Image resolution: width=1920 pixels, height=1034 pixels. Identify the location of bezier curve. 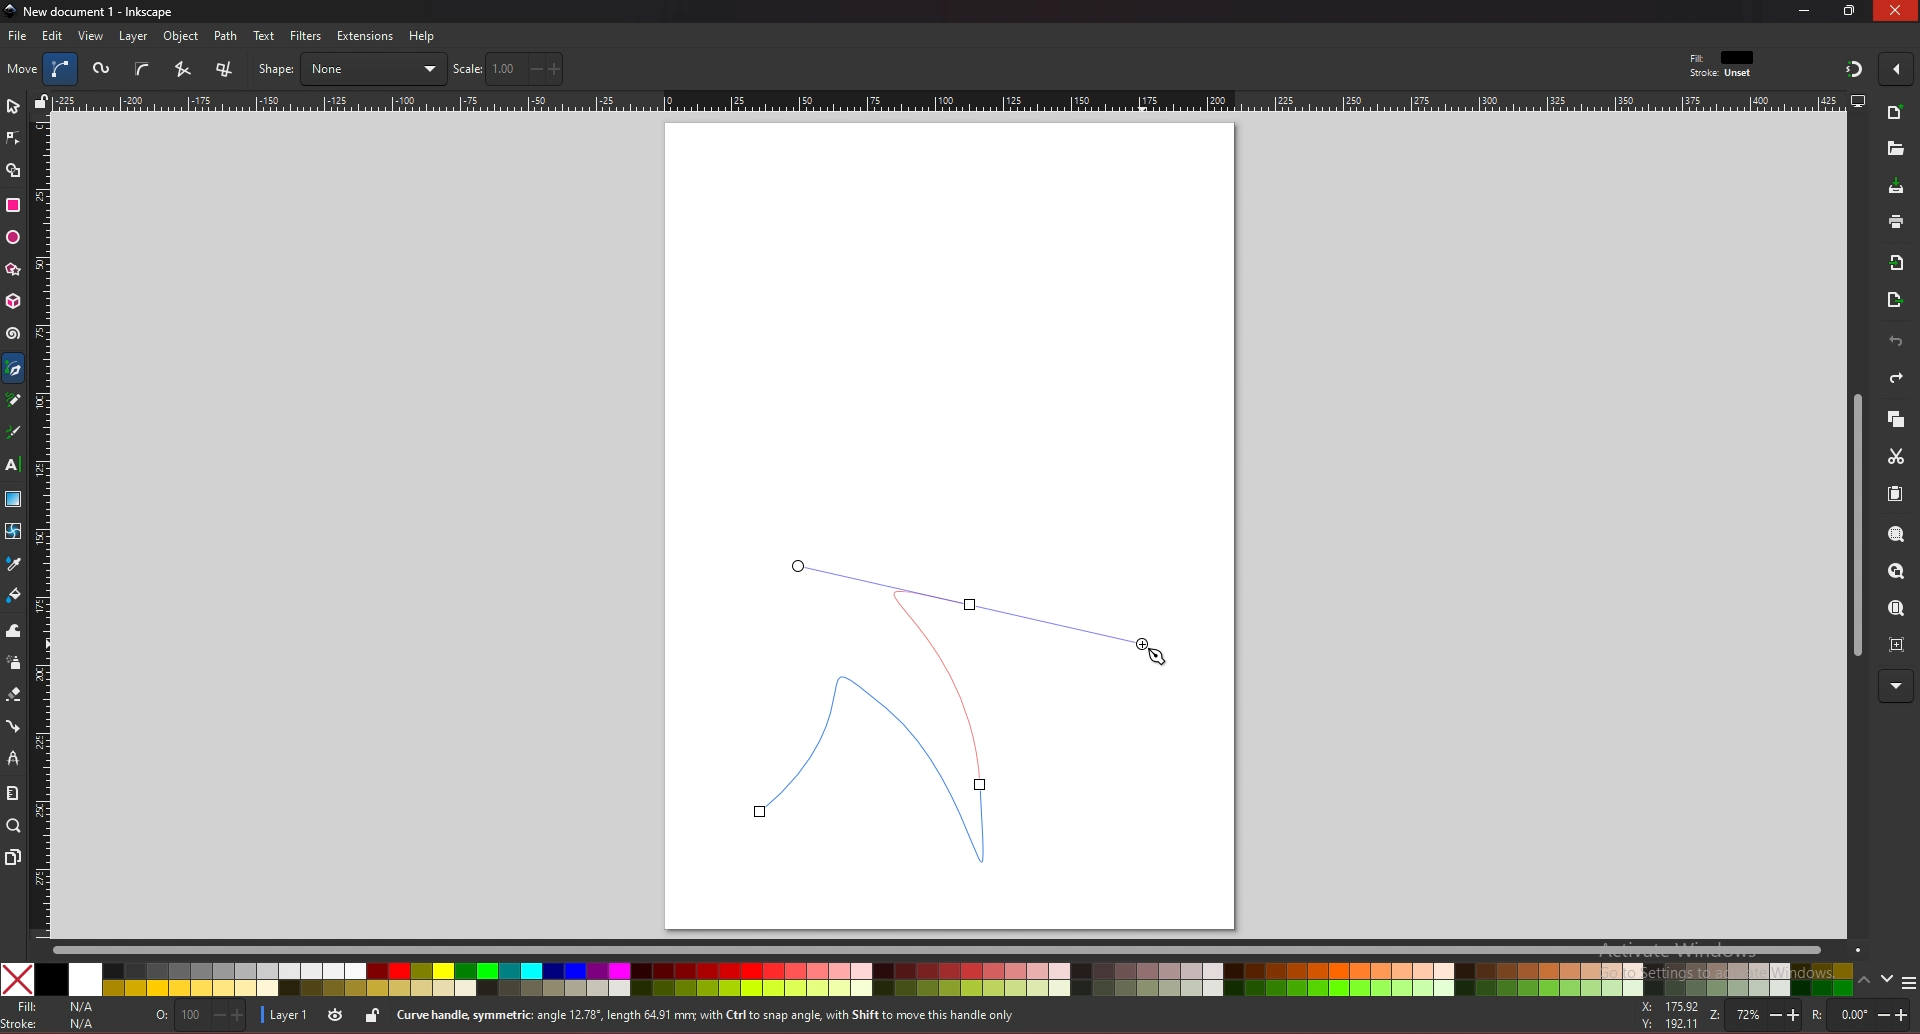
(63, 69).